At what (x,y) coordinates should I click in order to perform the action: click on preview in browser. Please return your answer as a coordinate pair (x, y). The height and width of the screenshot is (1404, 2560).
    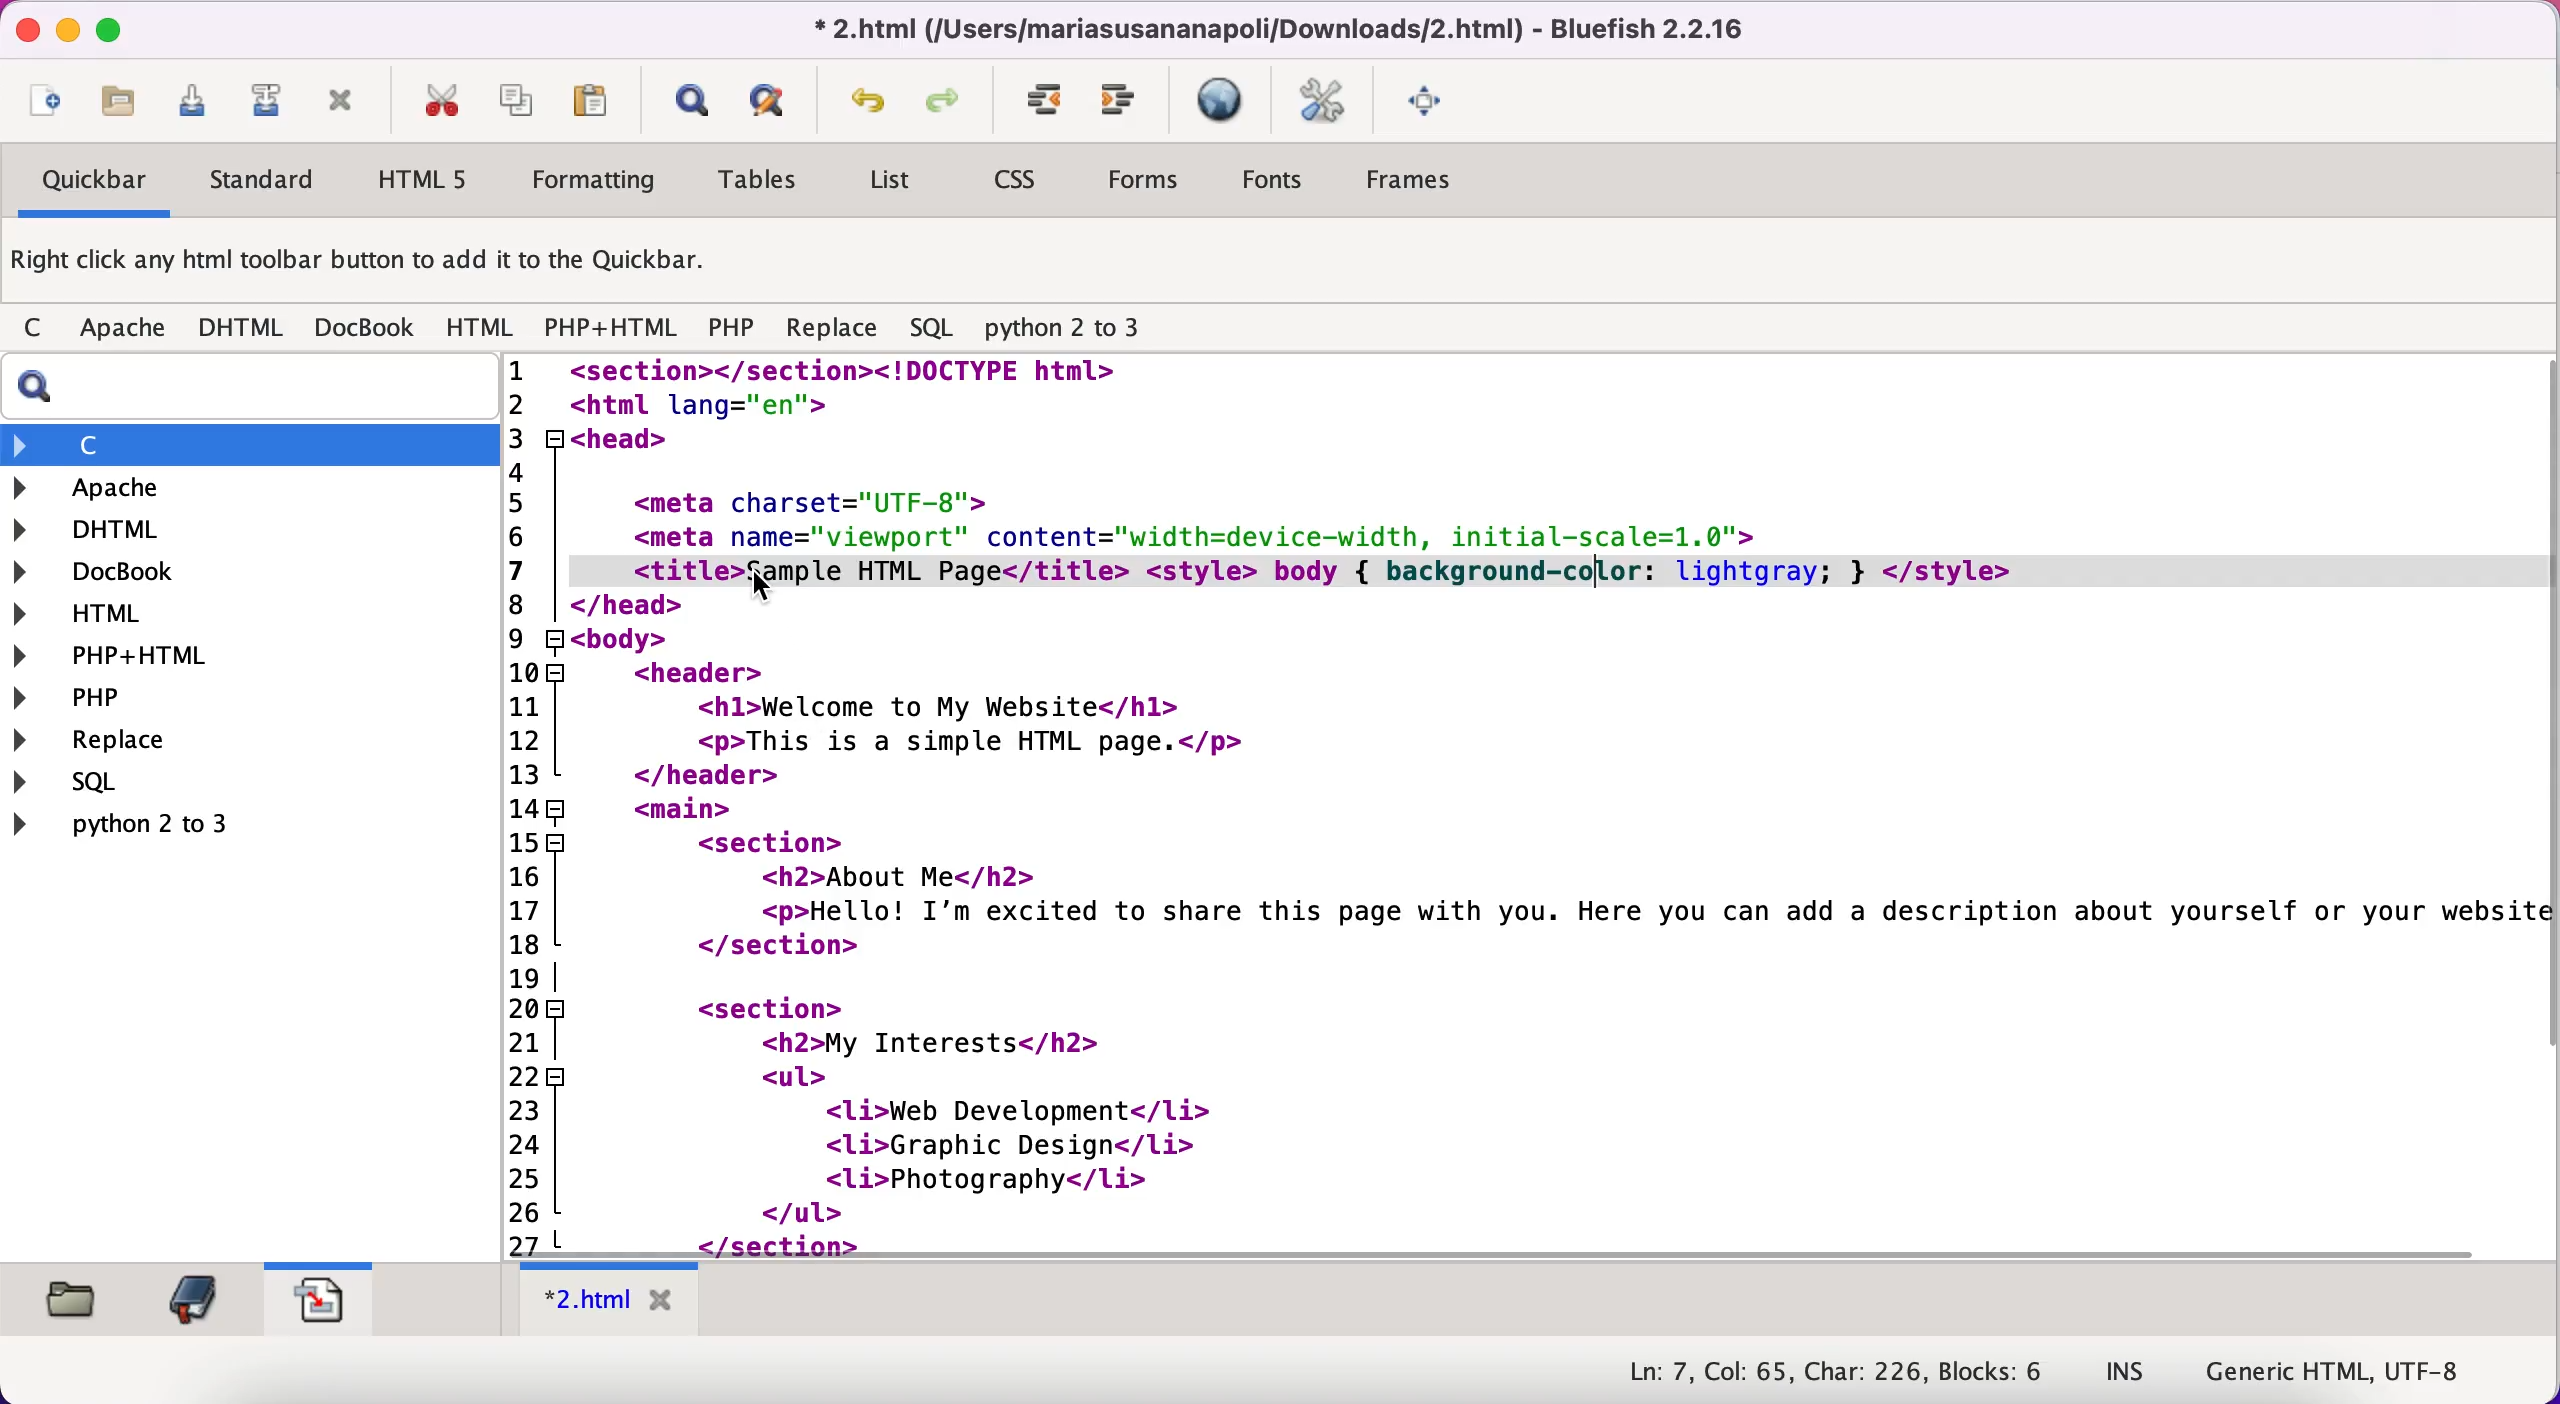
    Looking at the image, I should click on (1224, 101).